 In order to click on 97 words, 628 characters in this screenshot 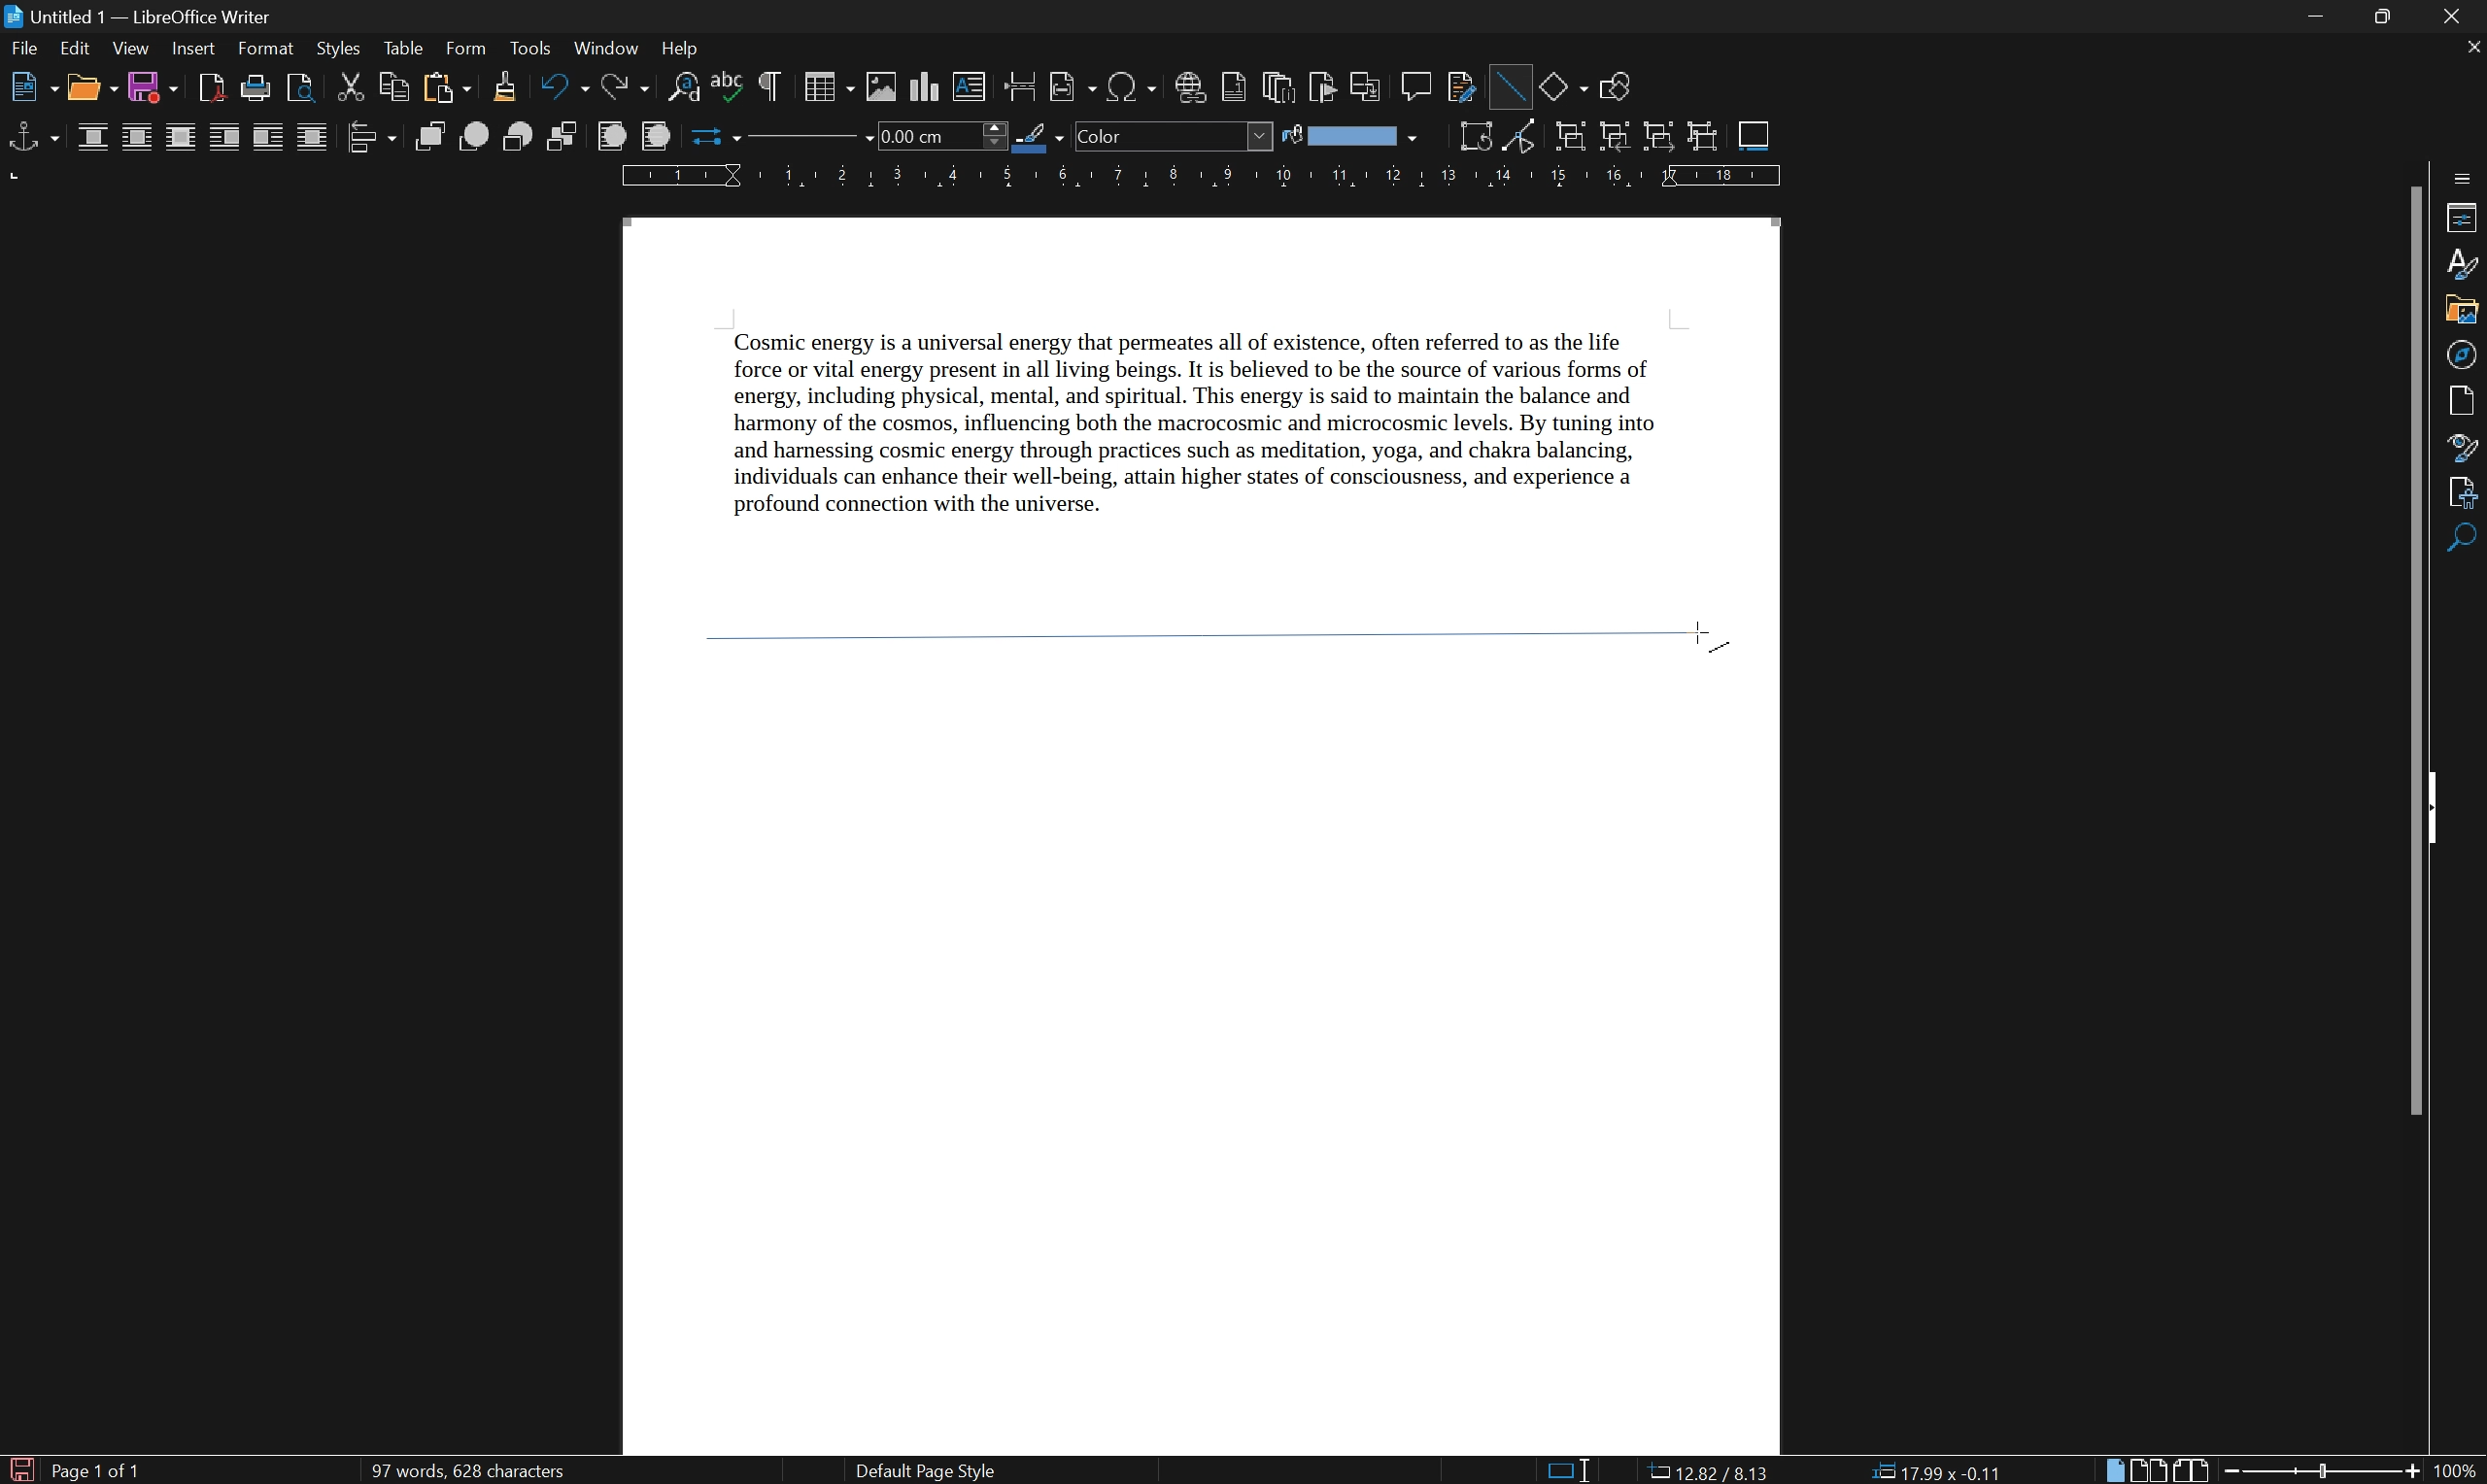, I will do `click(466, 1472)`.